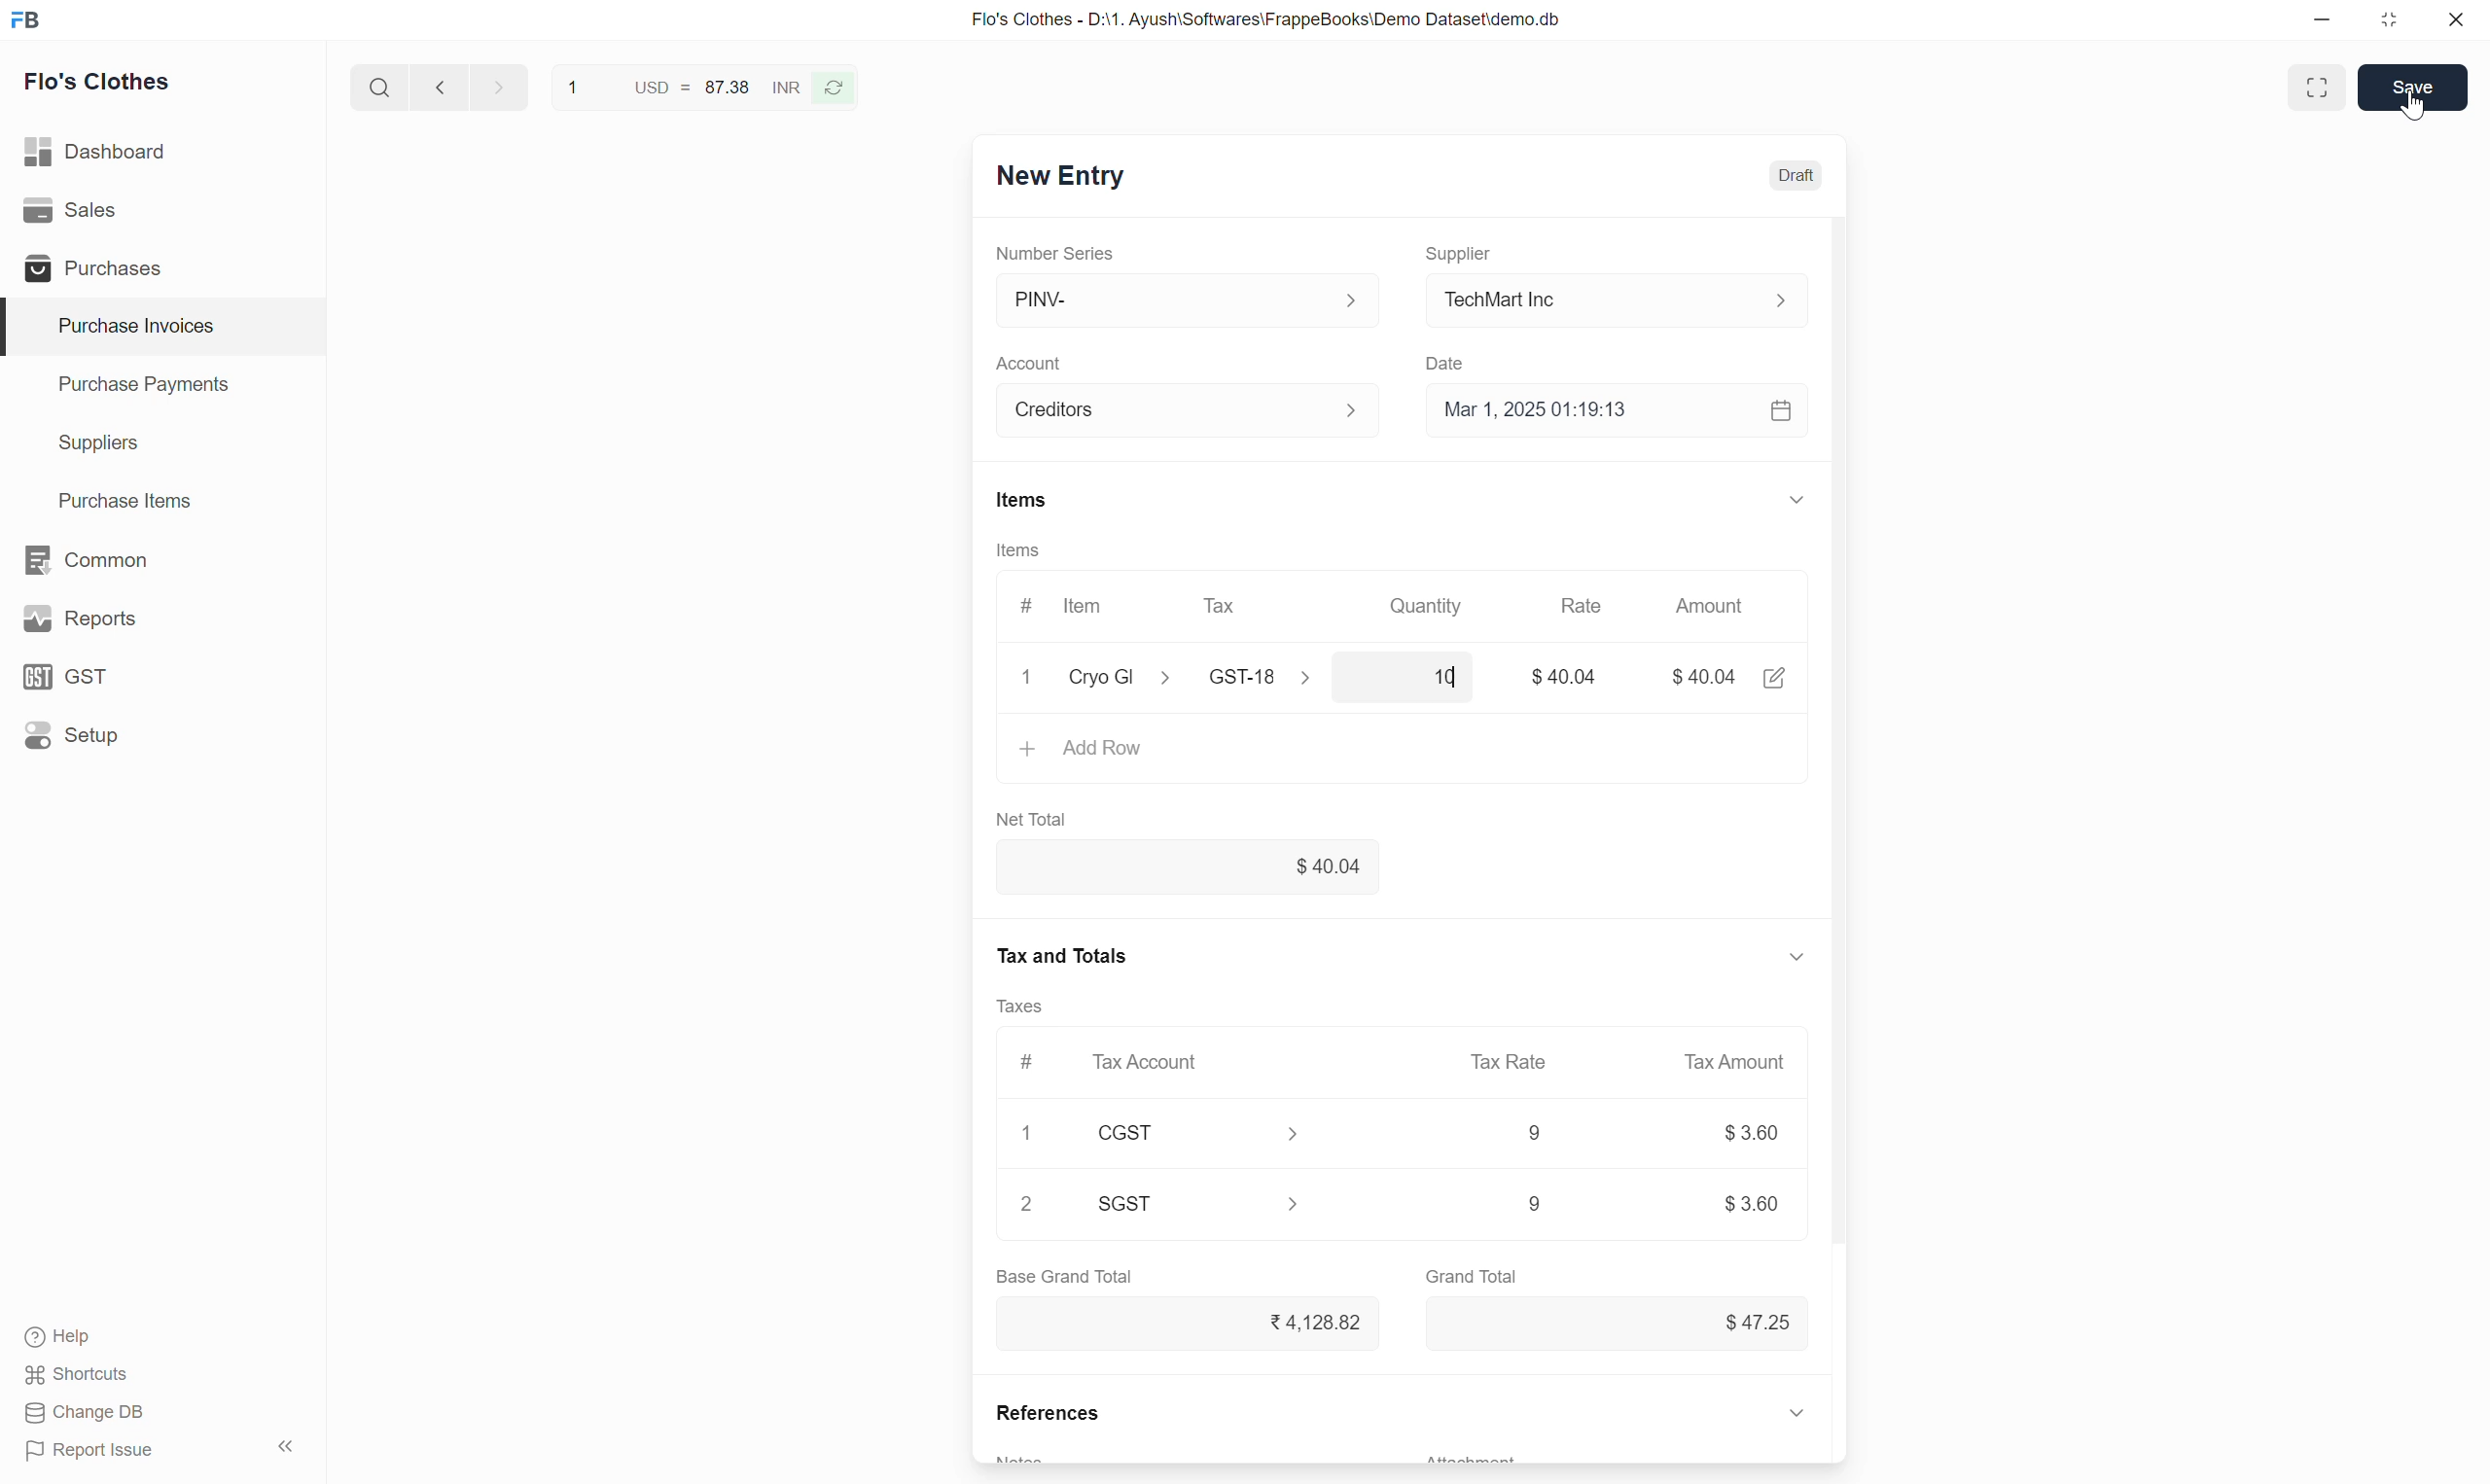 The image size is (2490, 1484). Describe the element at coordinates (1258, 677) in the screenshot. I see `GST-18` at that location.